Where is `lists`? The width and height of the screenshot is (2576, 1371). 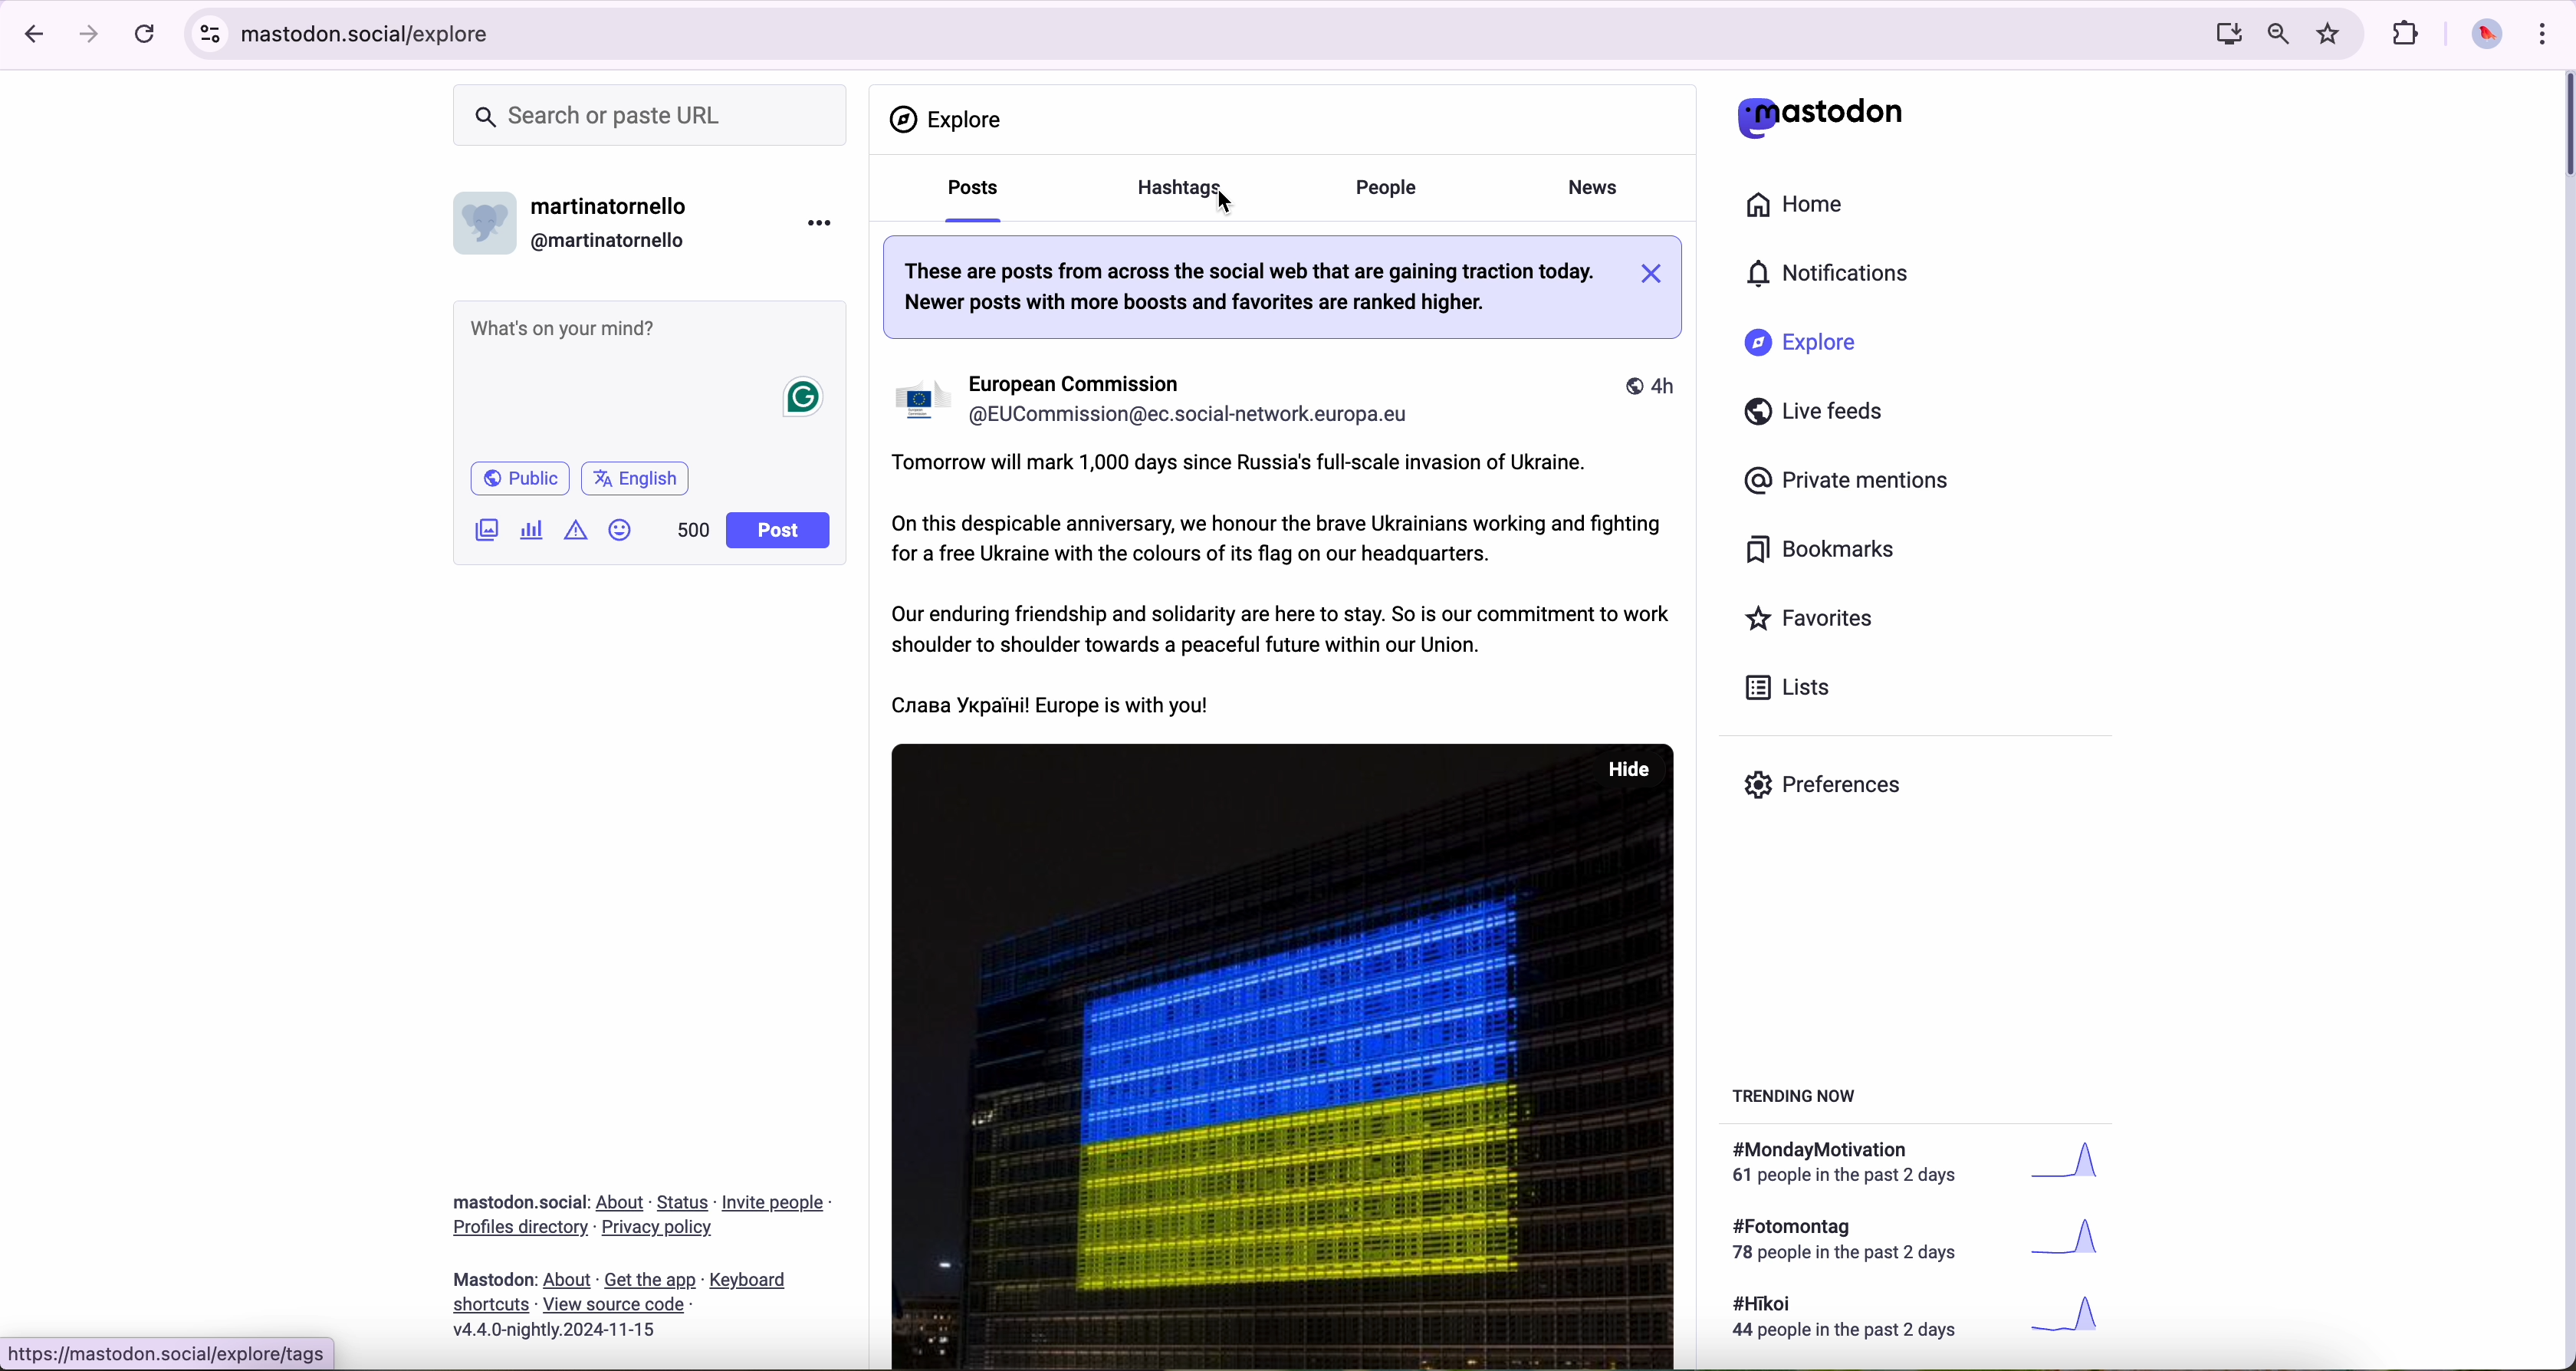 lists is located at coordinates (1795, 688).